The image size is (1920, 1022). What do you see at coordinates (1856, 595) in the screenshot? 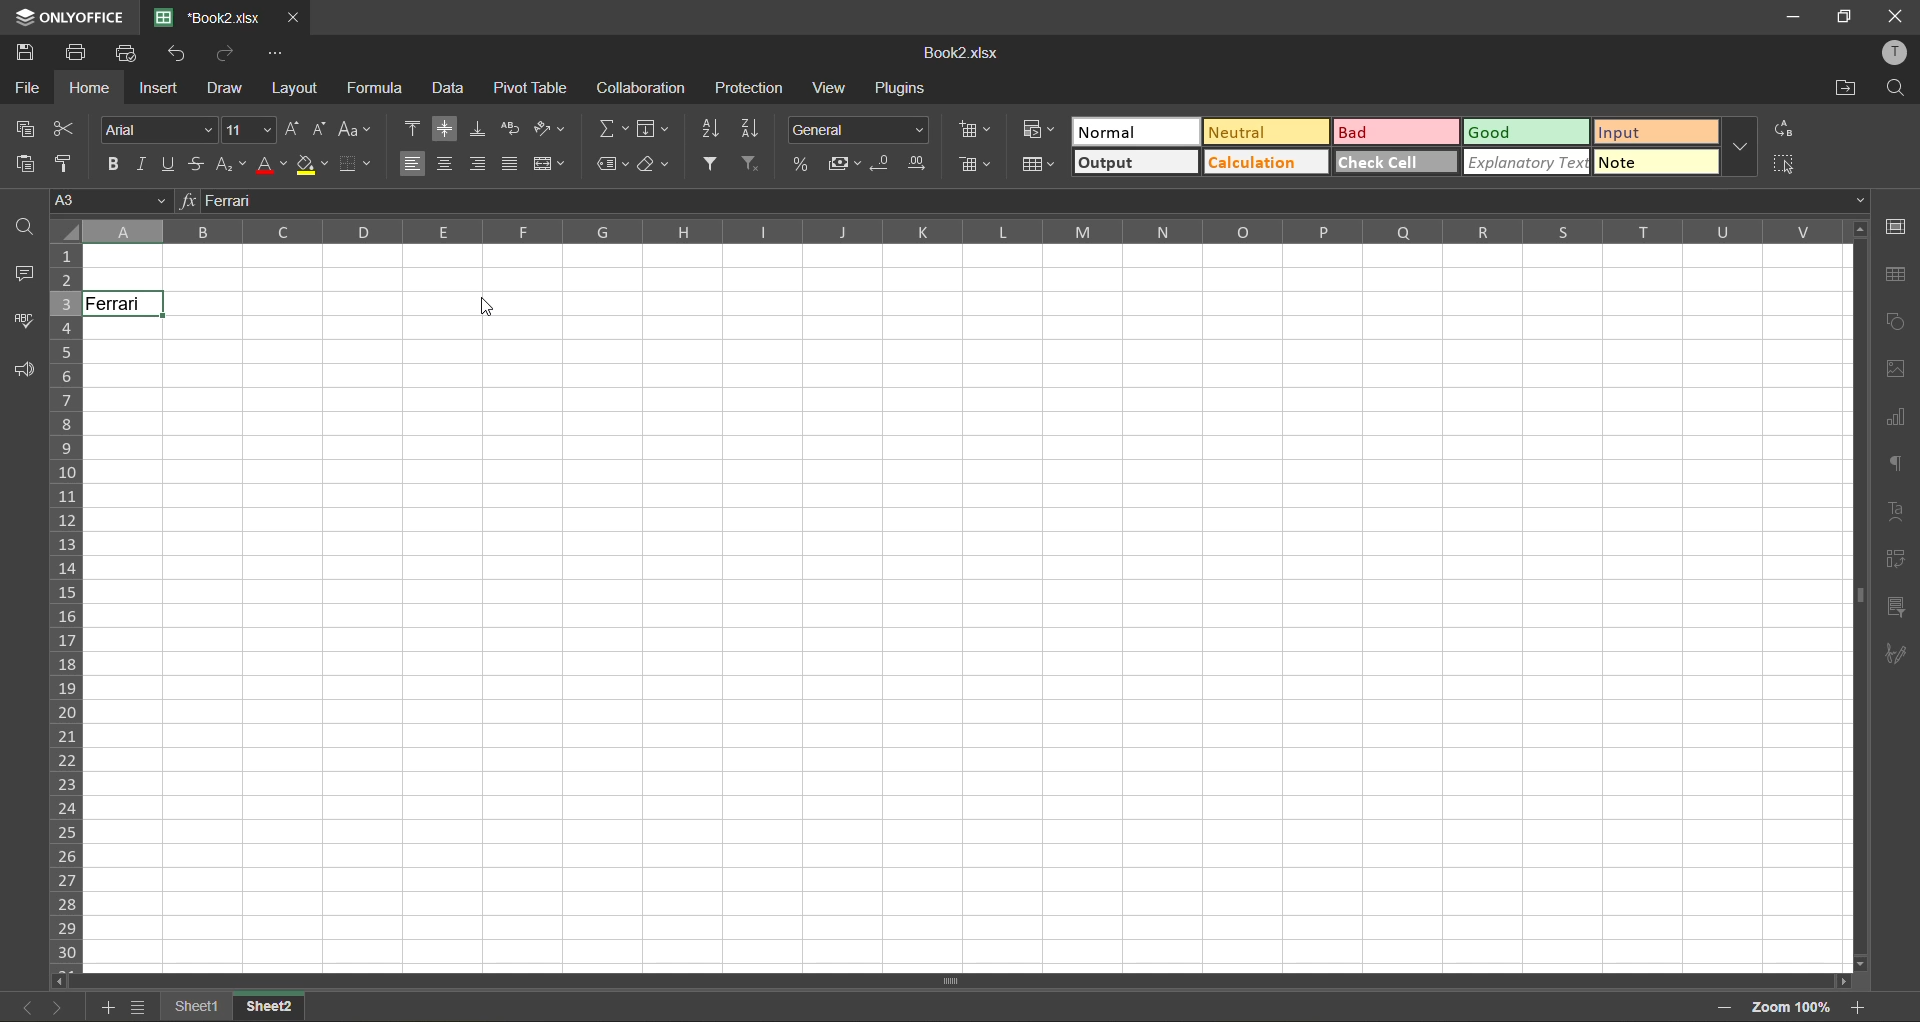
I see `Scrollbar` at bounding box center [1856, 595].